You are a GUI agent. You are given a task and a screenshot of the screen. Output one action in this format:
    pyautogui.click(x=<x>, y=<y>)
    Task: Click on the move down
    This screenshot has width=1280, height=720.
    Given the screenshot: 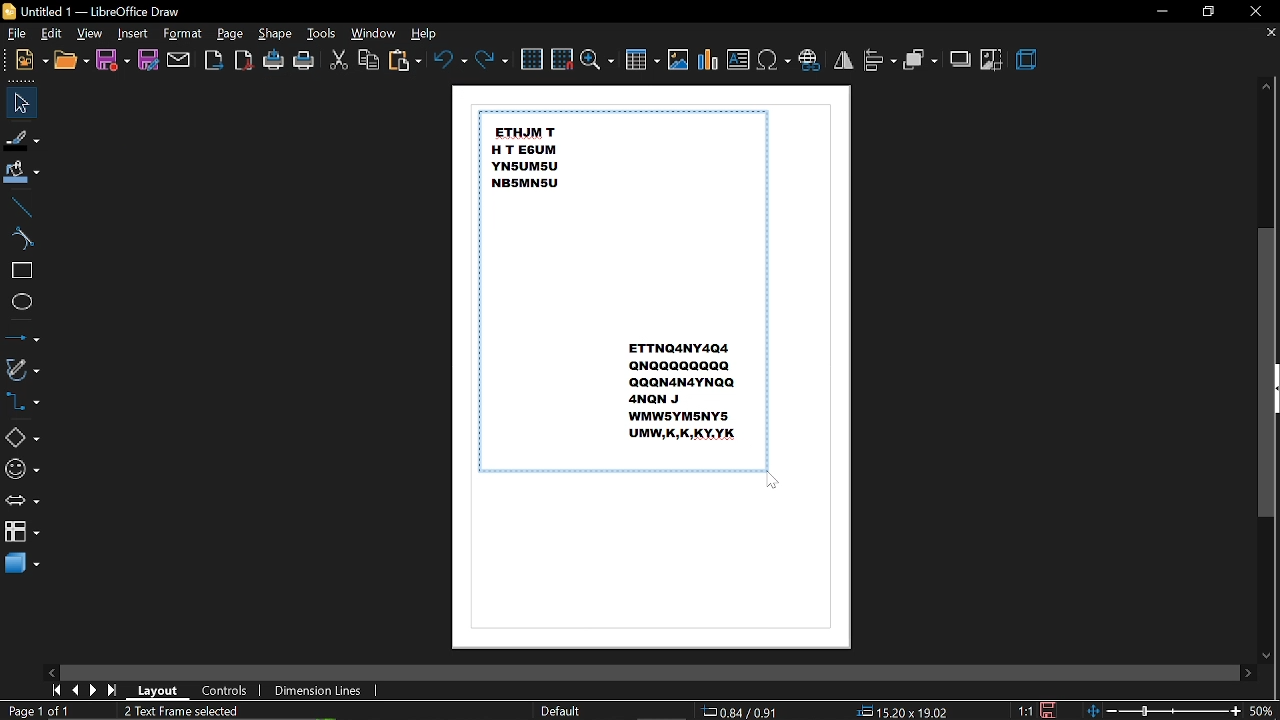 What is the action you would take?
    pyautogui.click(x=1265, y=655)
    